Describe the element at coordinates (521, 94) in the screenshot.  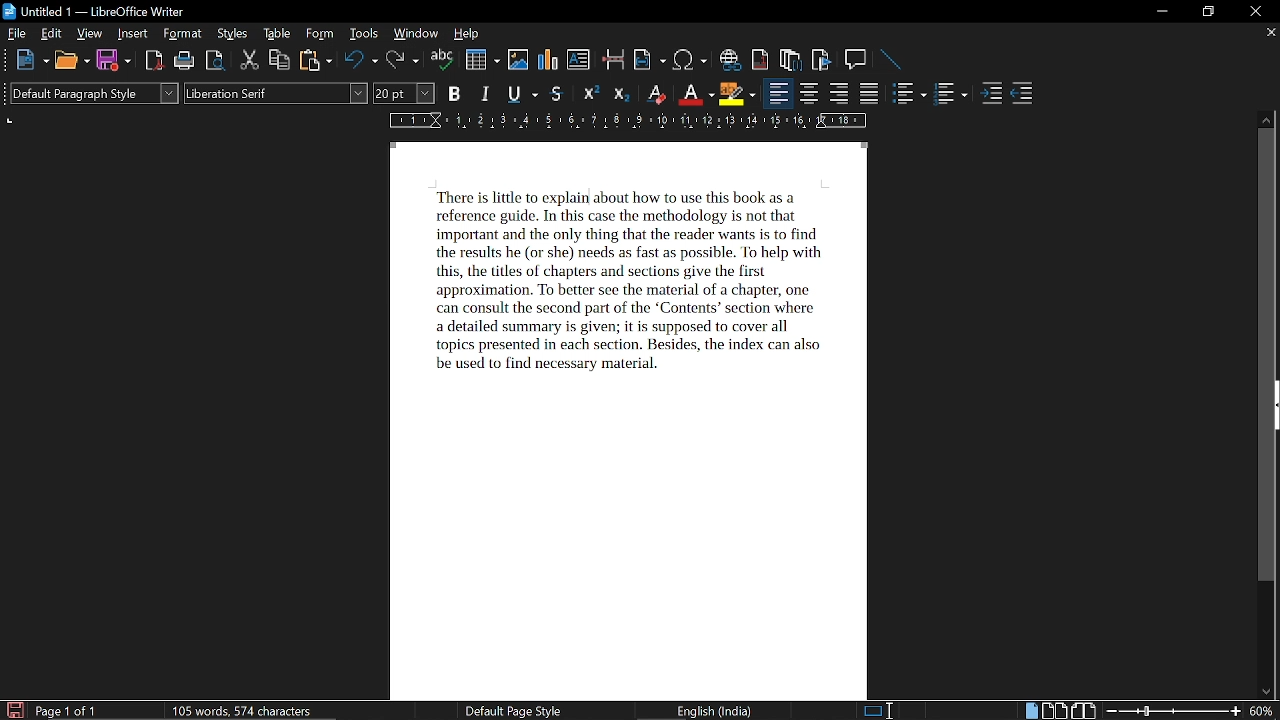
I see `underline` at that location.